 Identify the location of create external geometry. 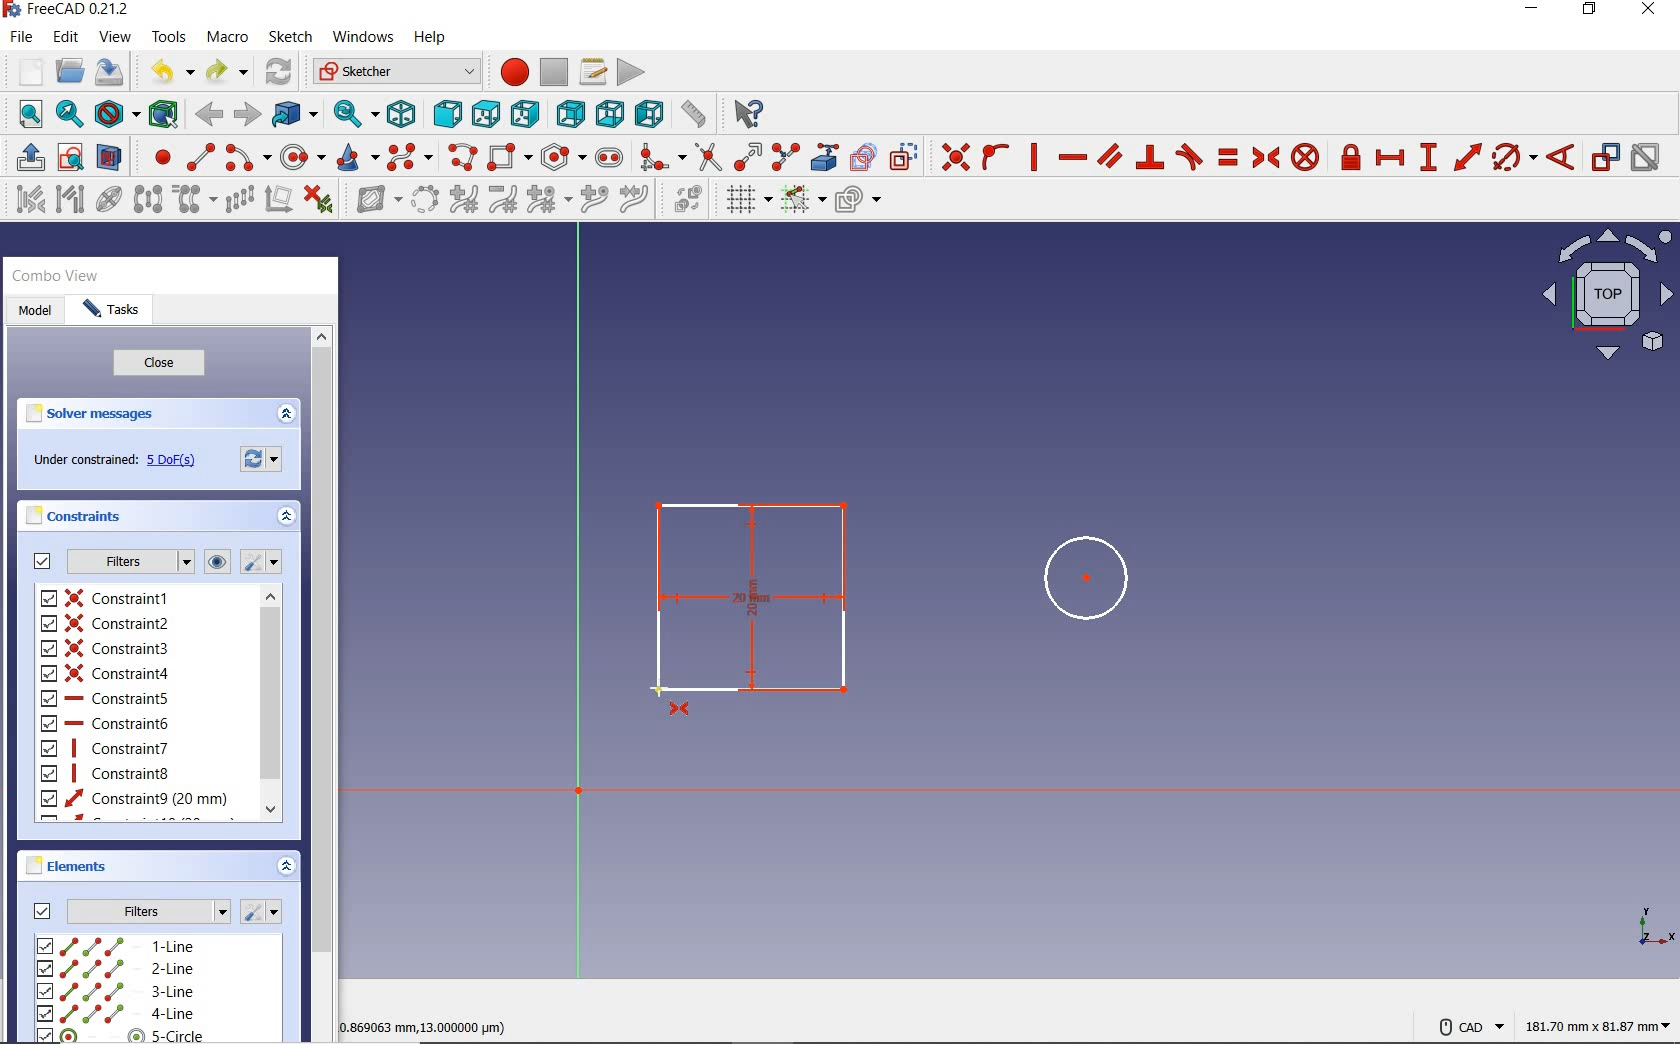
(827, 157).